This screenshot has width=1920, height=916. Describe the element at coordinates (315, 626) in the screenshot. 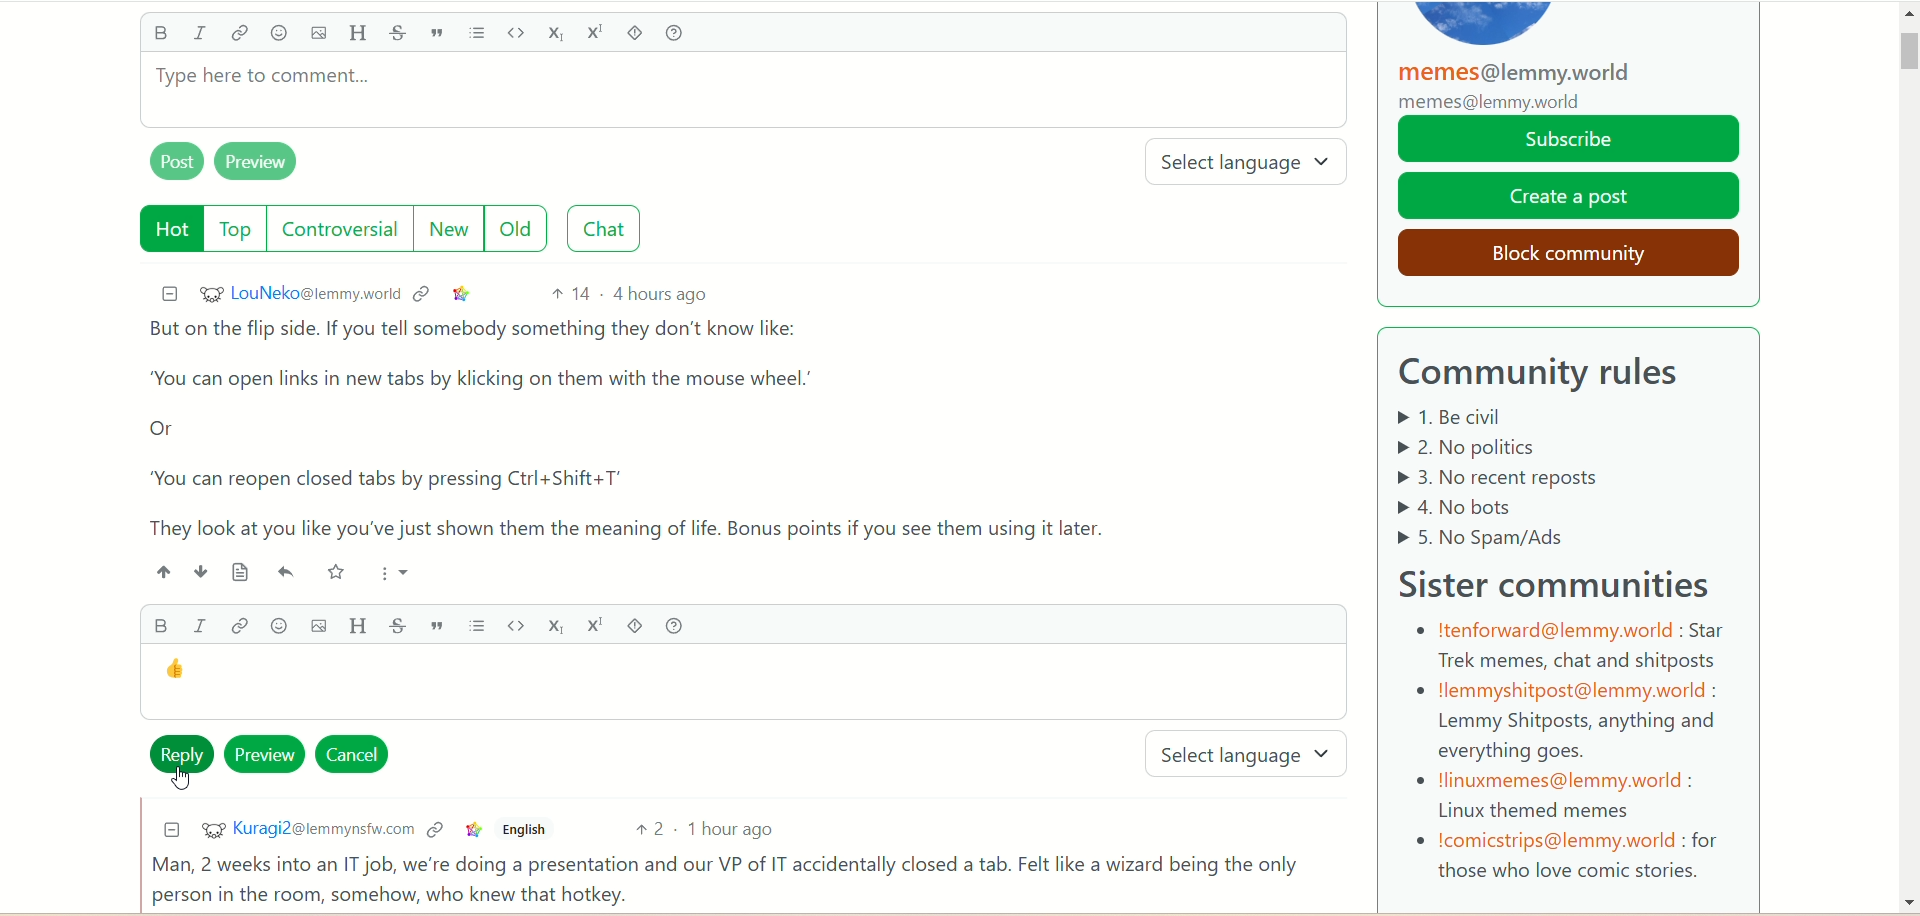

I see `image` at that location.